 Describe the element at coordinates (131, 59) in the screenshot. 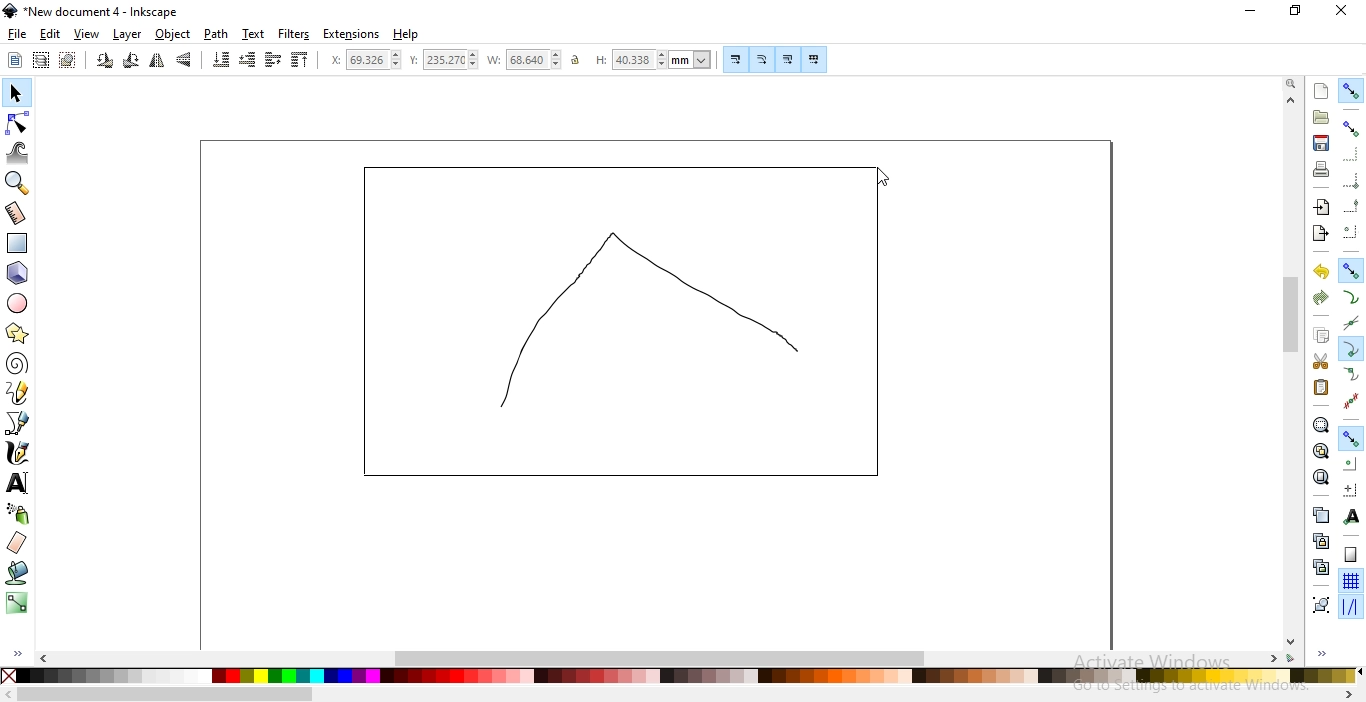

I see `rotate 90 clockwise` at that location.